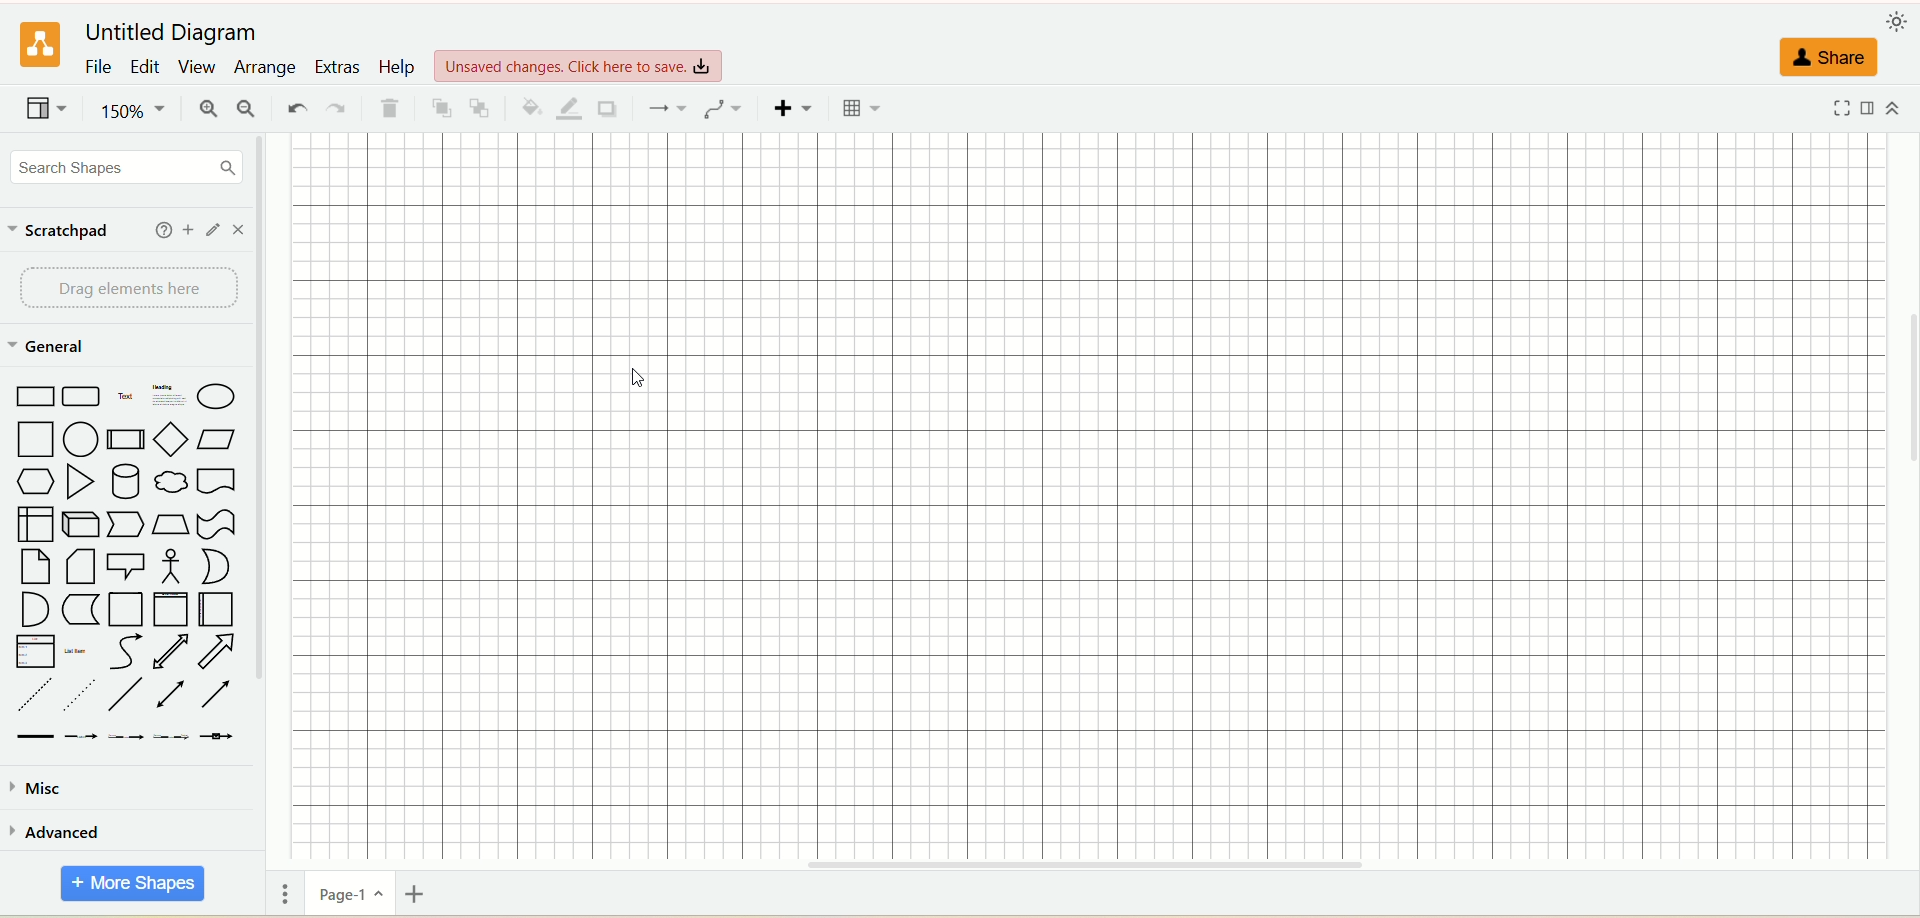 The image size is (1920, 918). I want to click on Unsaved changes. Click here to save. ds, so click(585, 62).